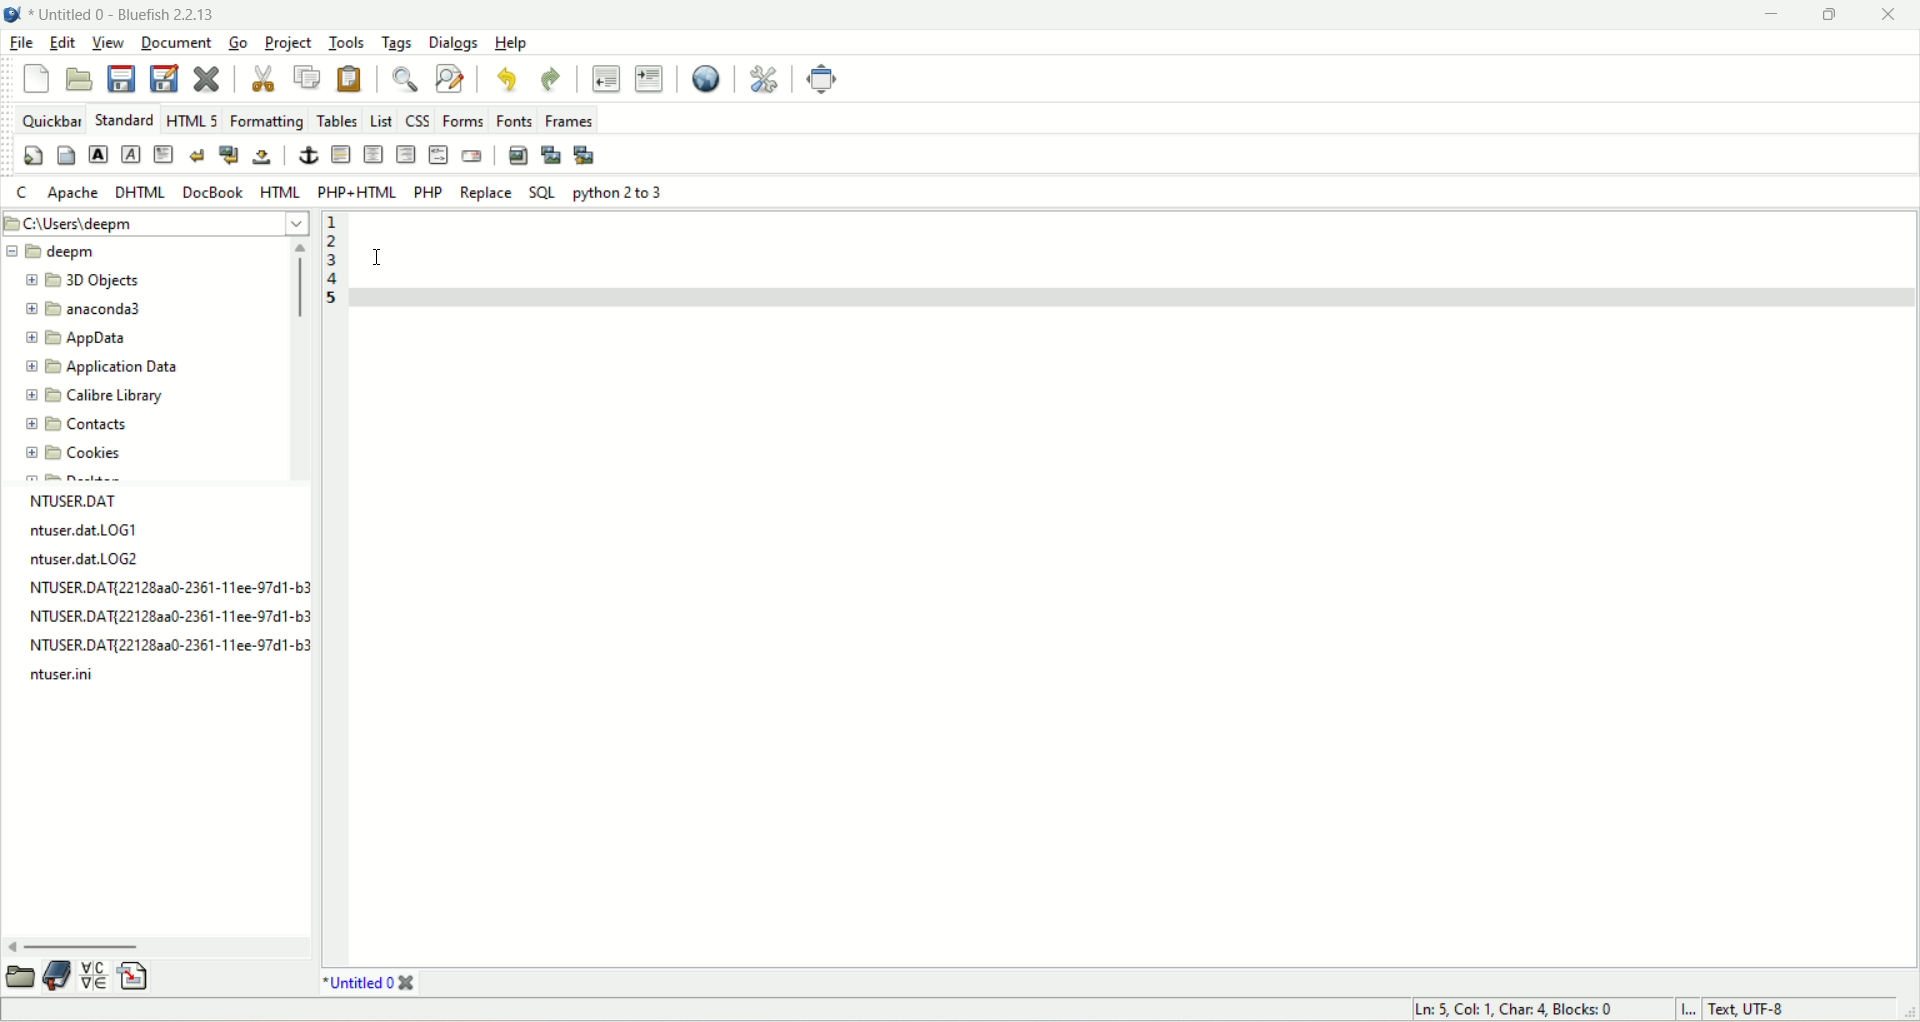 The image size is (1920, 1022). I want to click on paste, so click(349, 76).